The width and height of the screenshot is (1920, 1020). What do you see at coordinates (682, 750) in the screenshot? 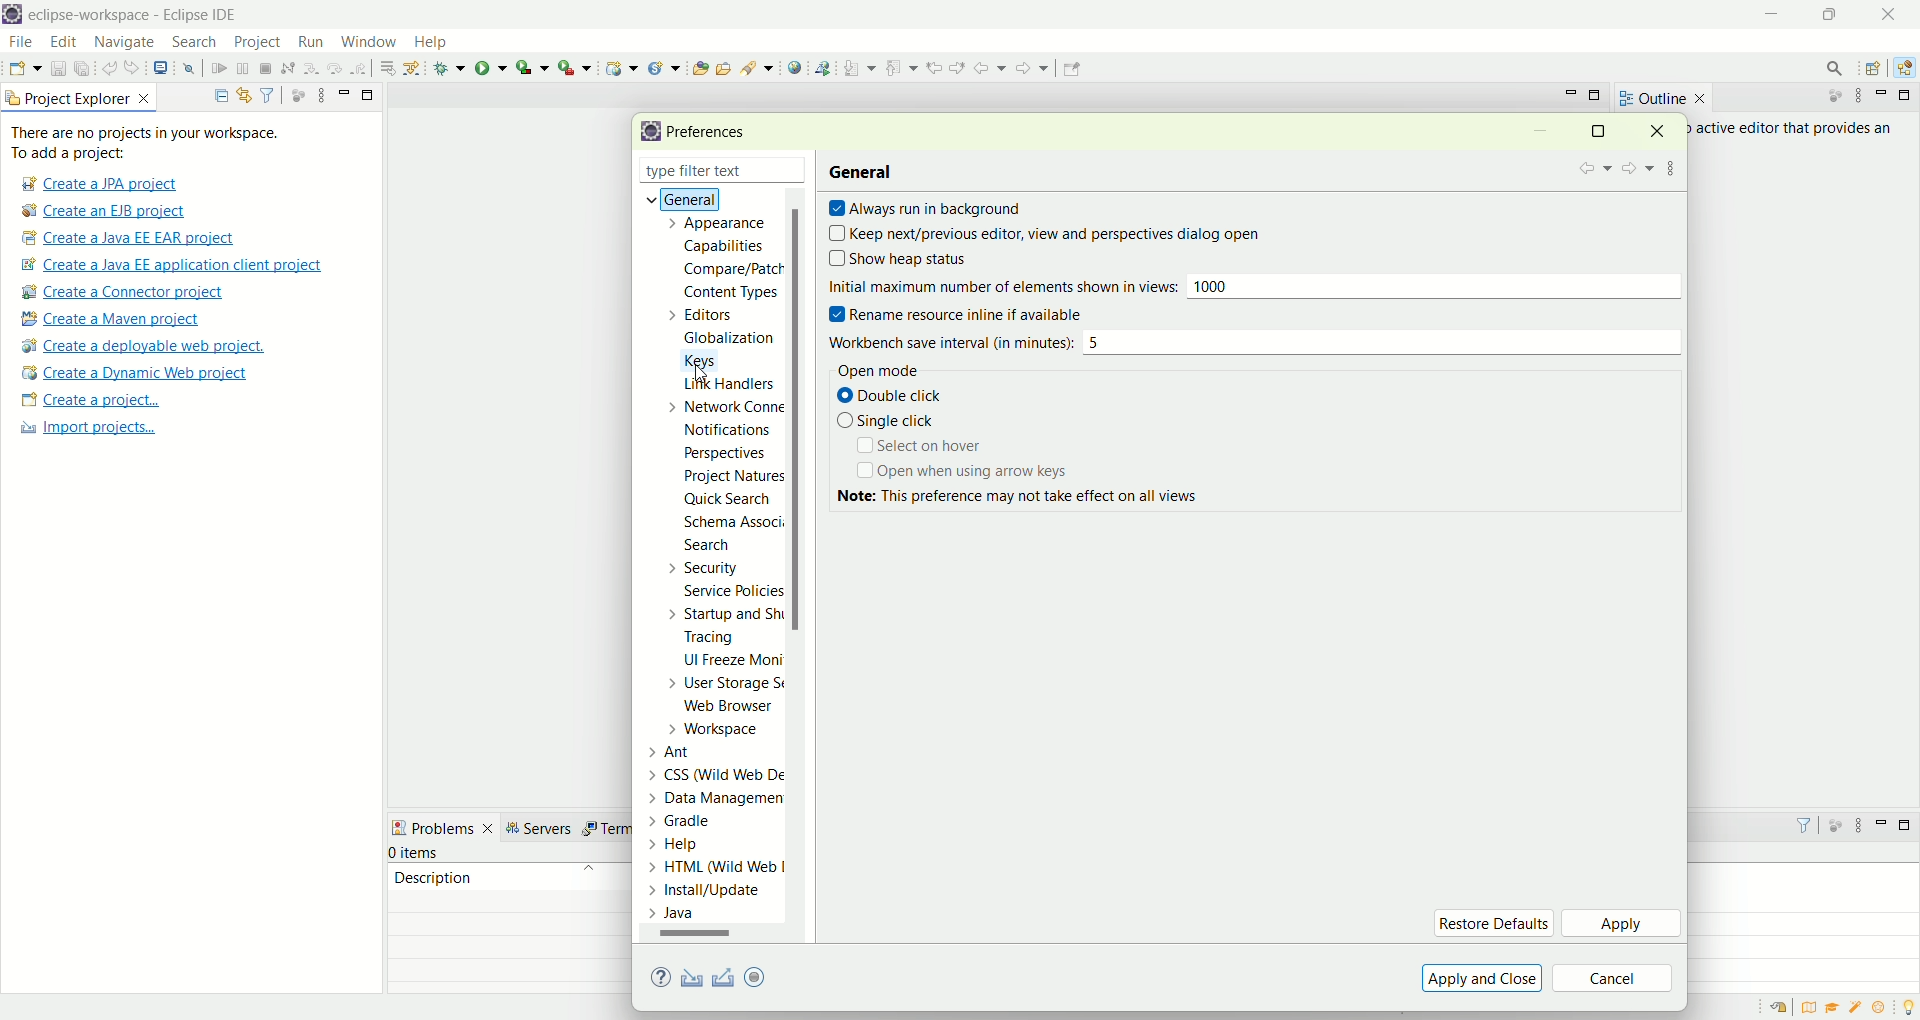
I see `Ant` at bounding box center [682, 750].